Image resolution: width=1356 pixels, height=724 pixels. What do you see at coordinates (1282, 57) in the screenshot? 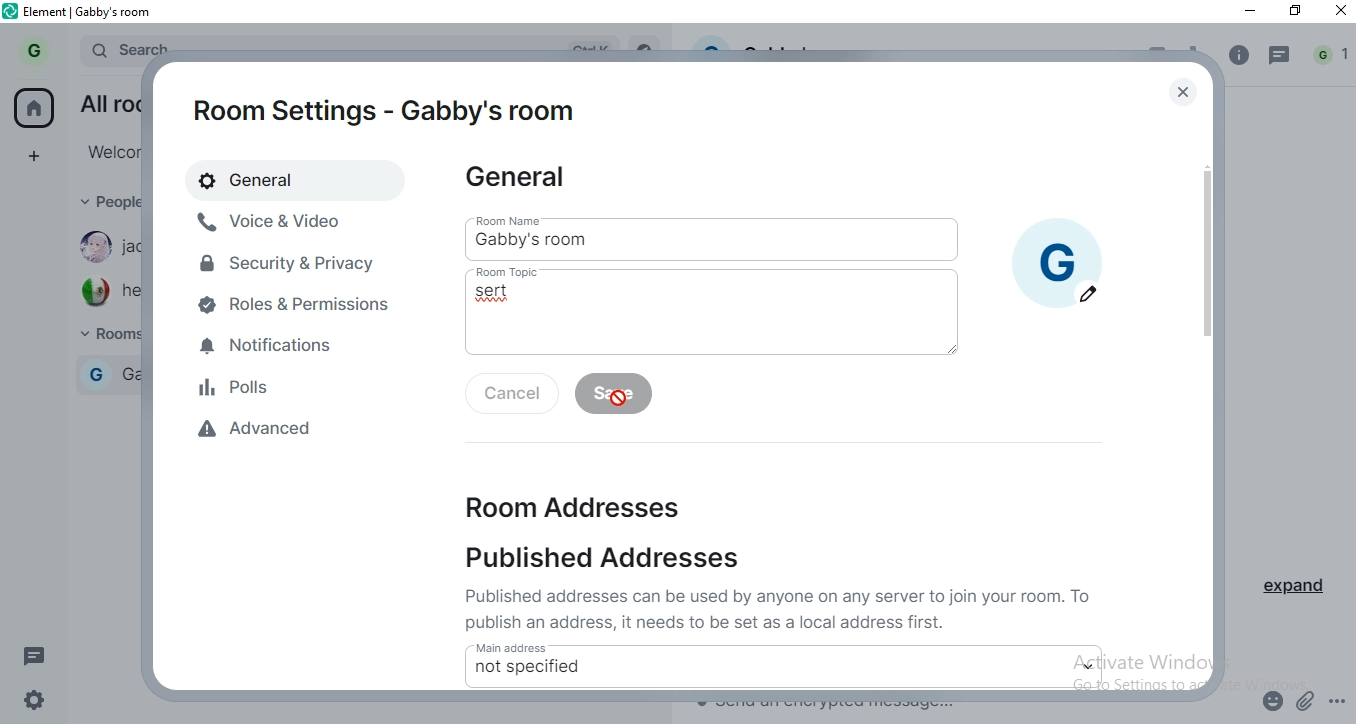
I see `message` at bounding box center [1282, 57].